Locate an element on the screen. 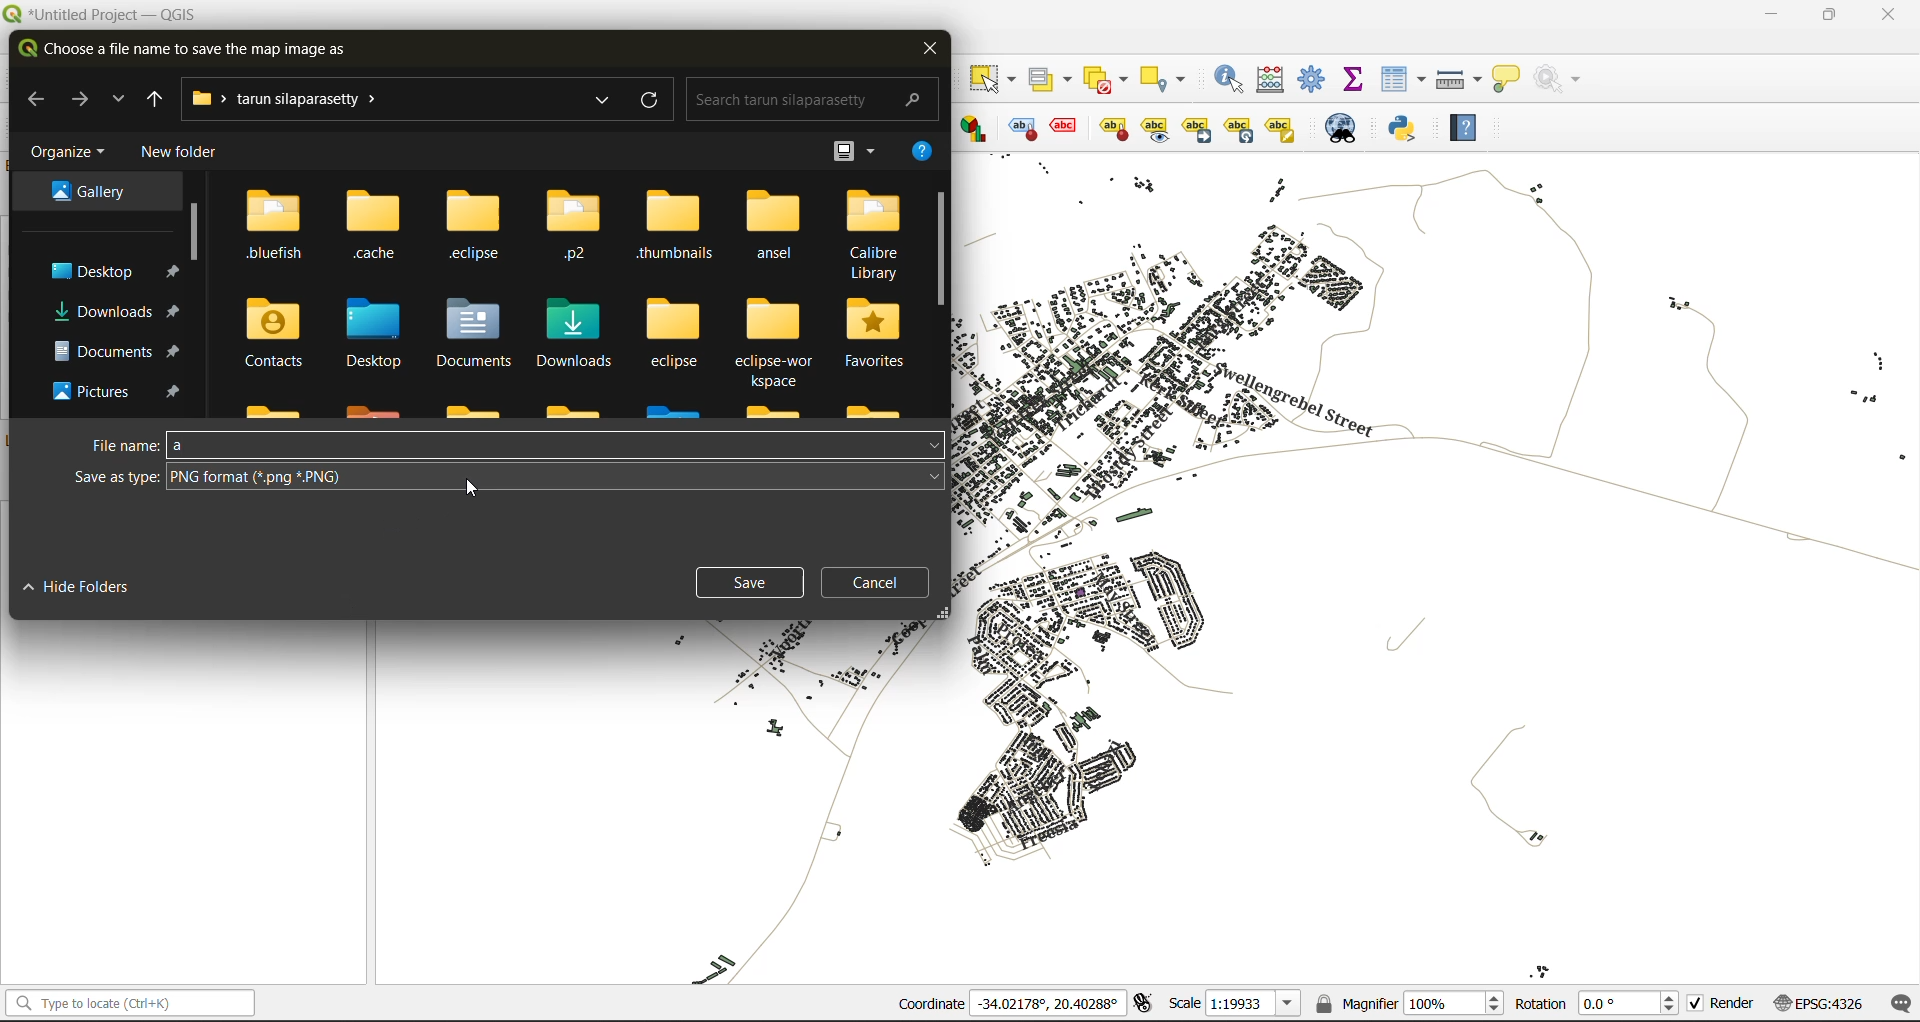  toggle extents is located at coordinates (1141, 1004).